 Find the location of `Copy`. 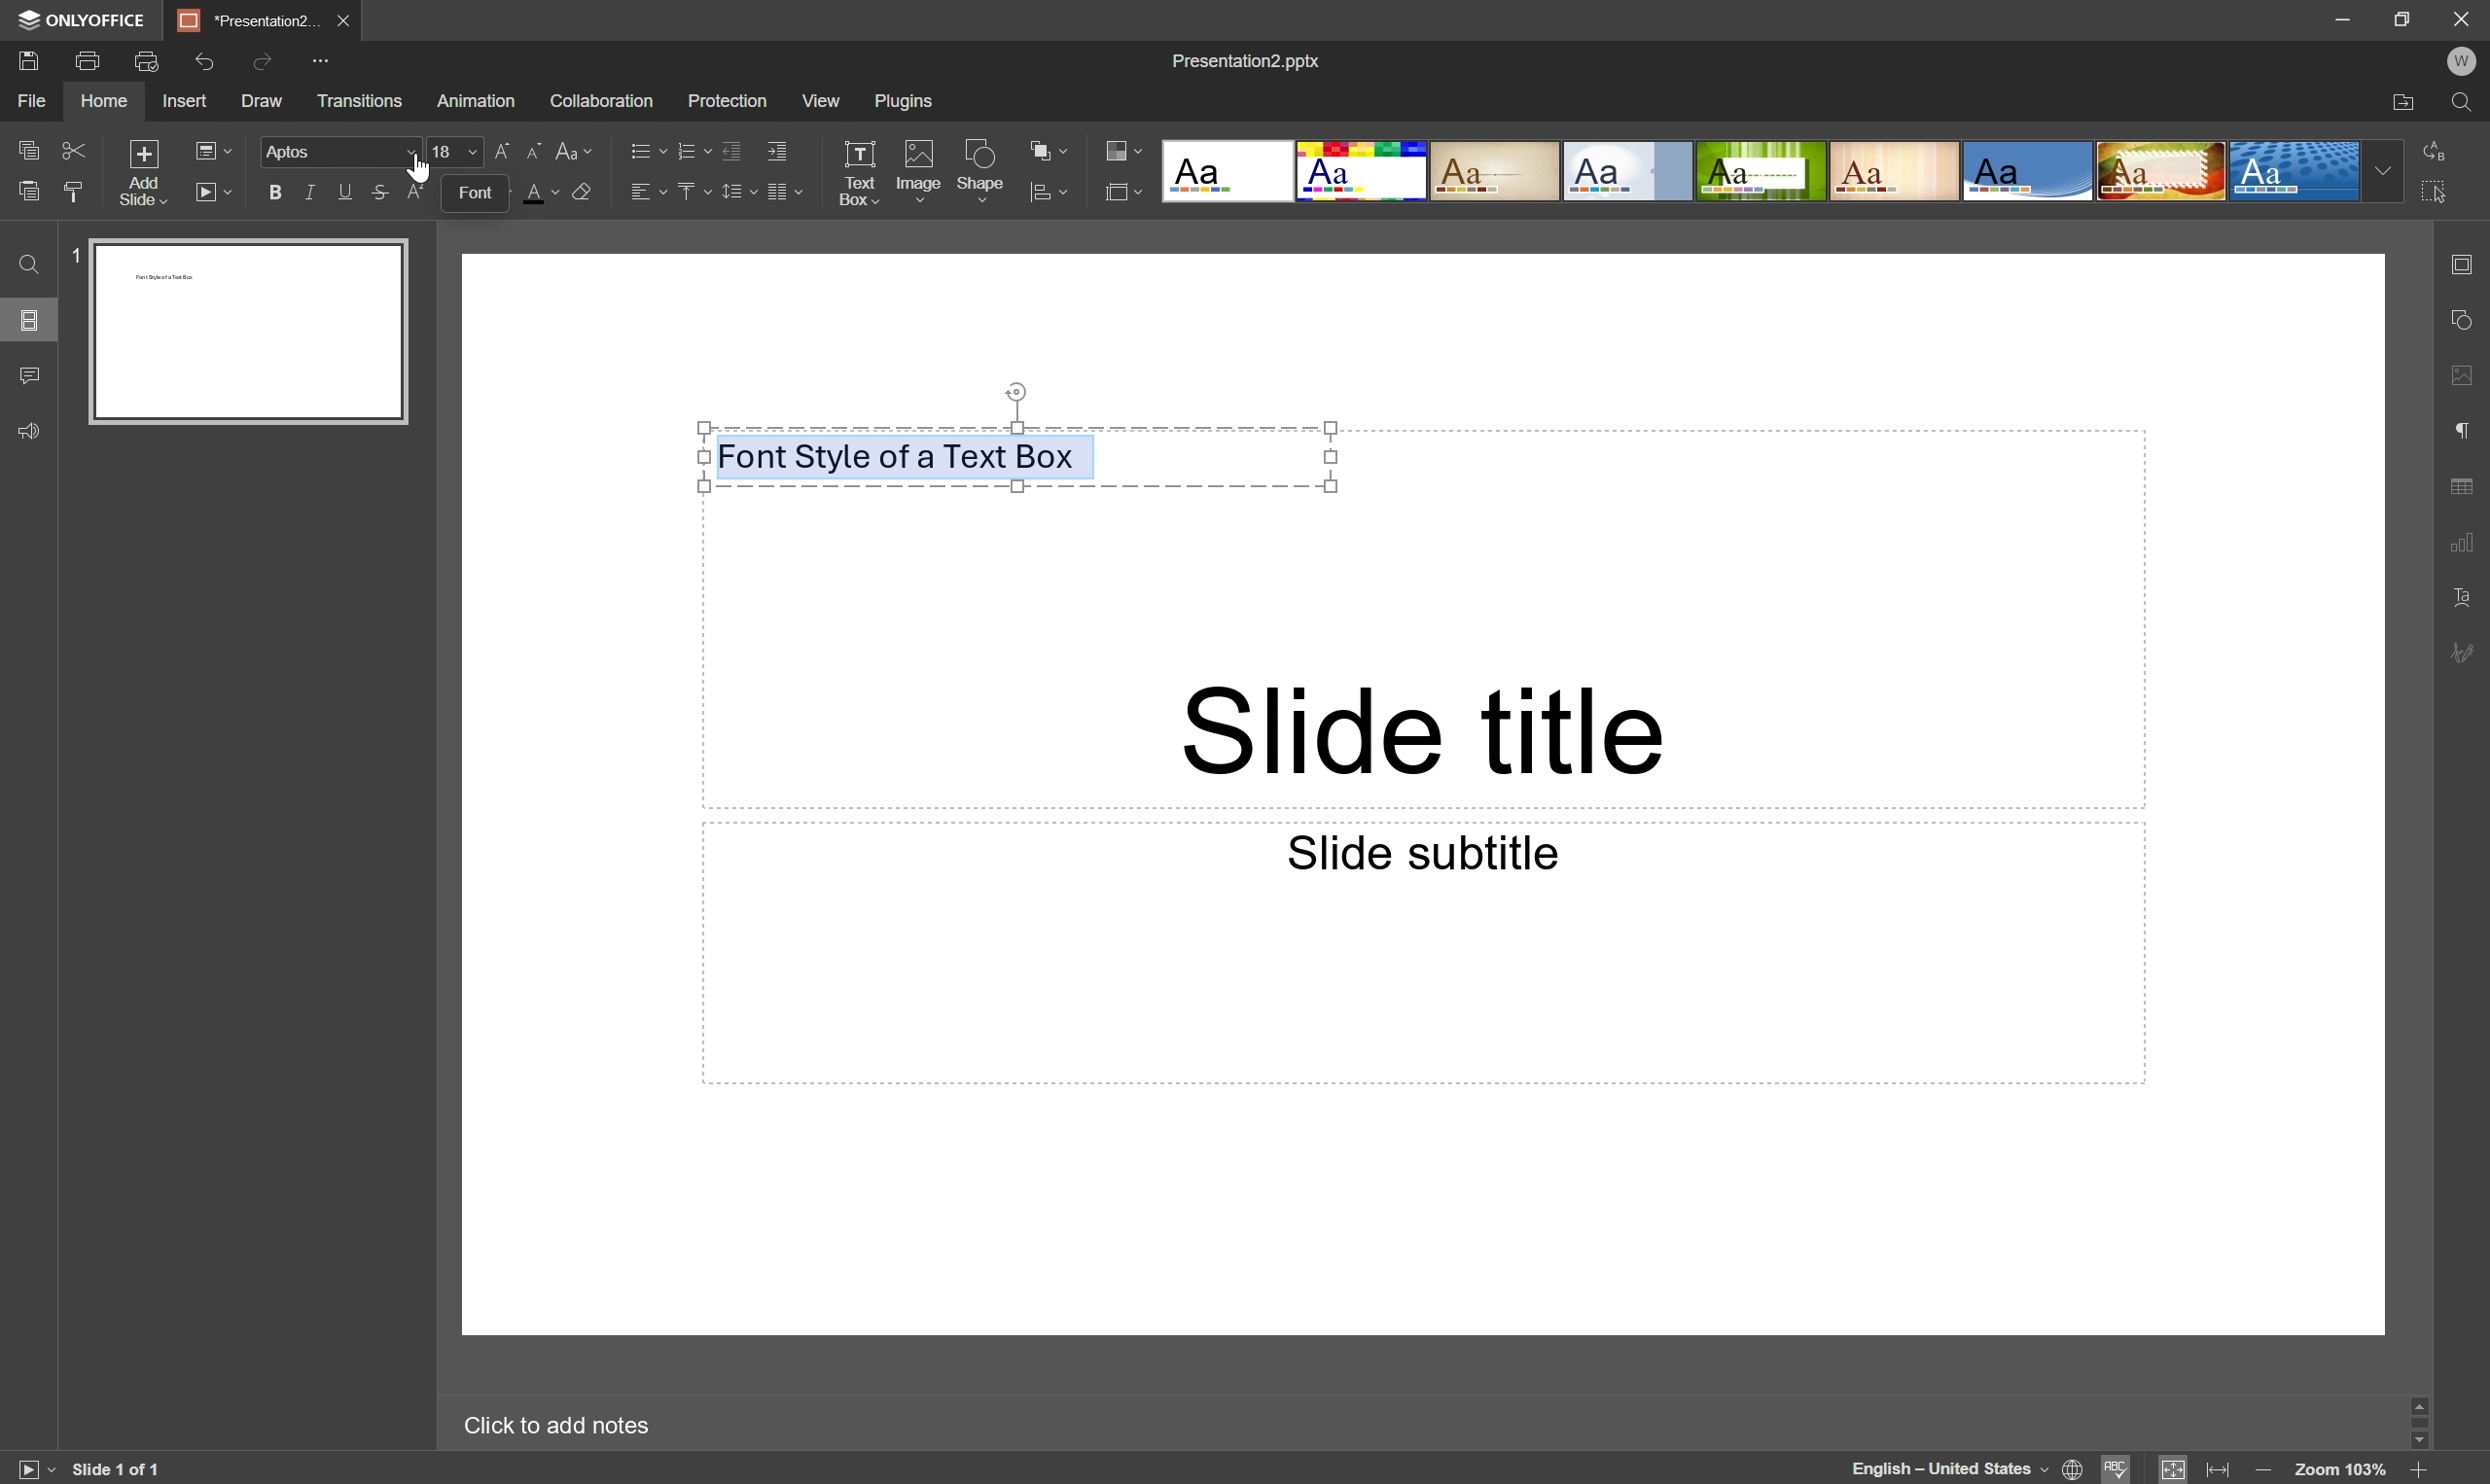

Copy is located at coordinates (30, 148).